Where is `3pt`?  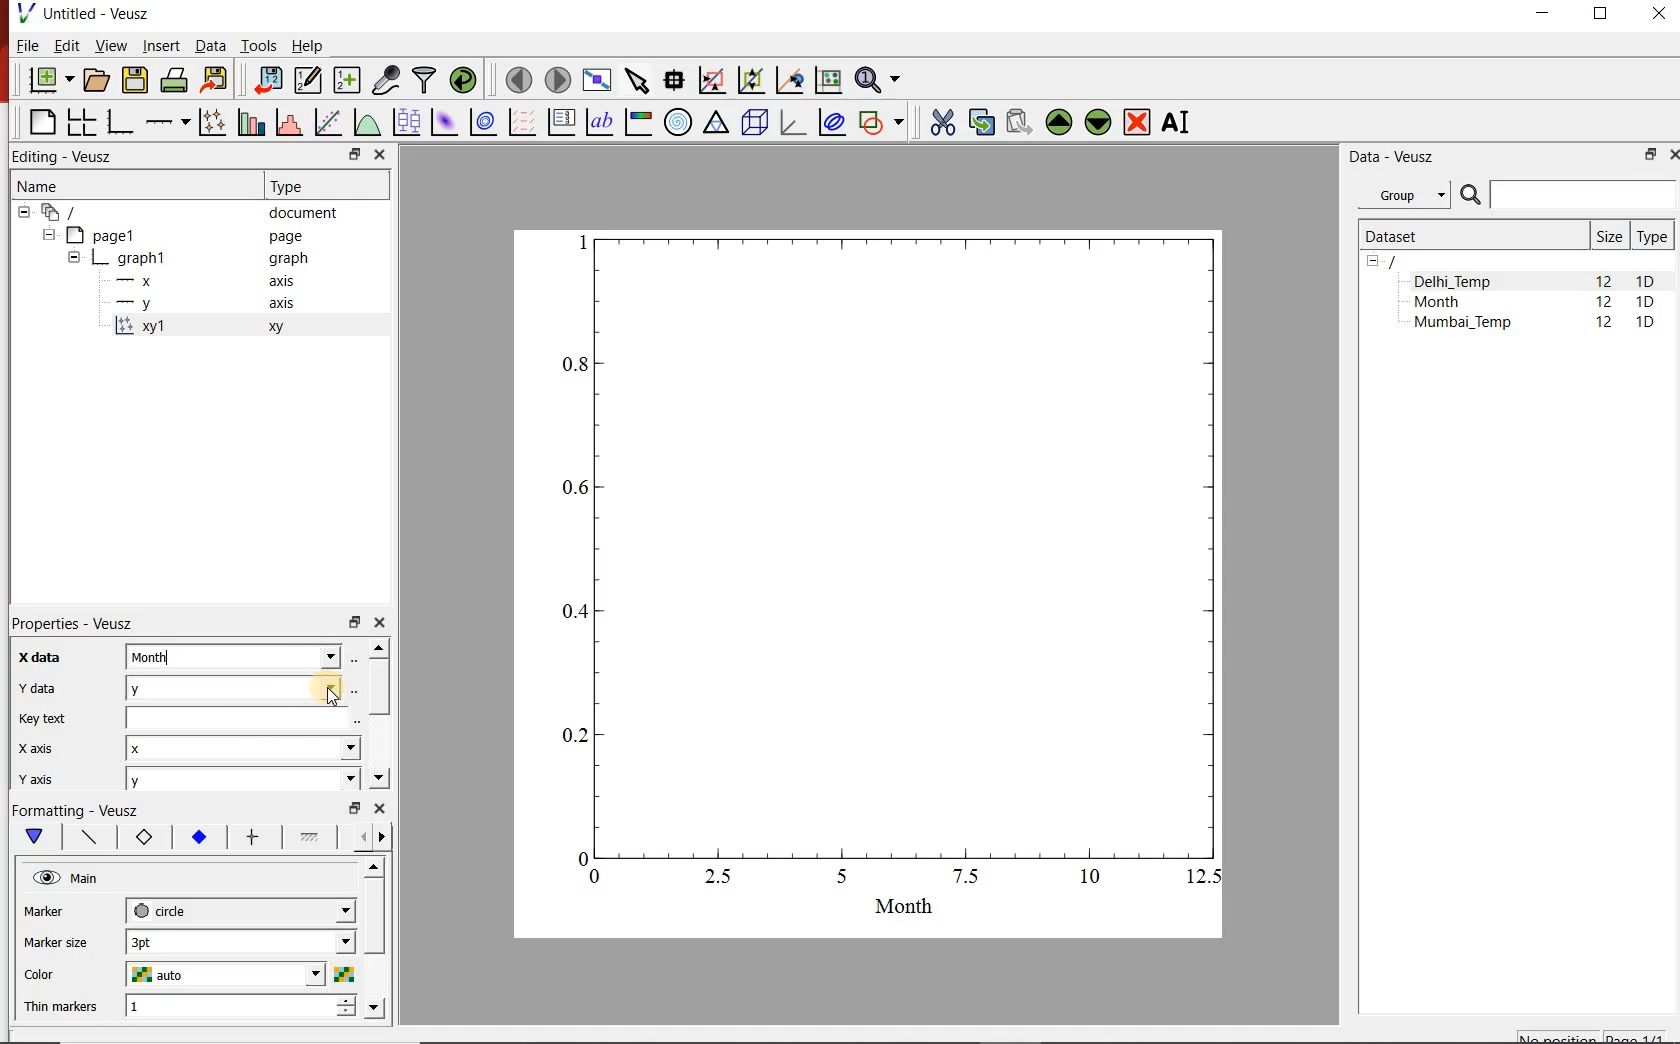 3pt is located at coordinates (241, 942).